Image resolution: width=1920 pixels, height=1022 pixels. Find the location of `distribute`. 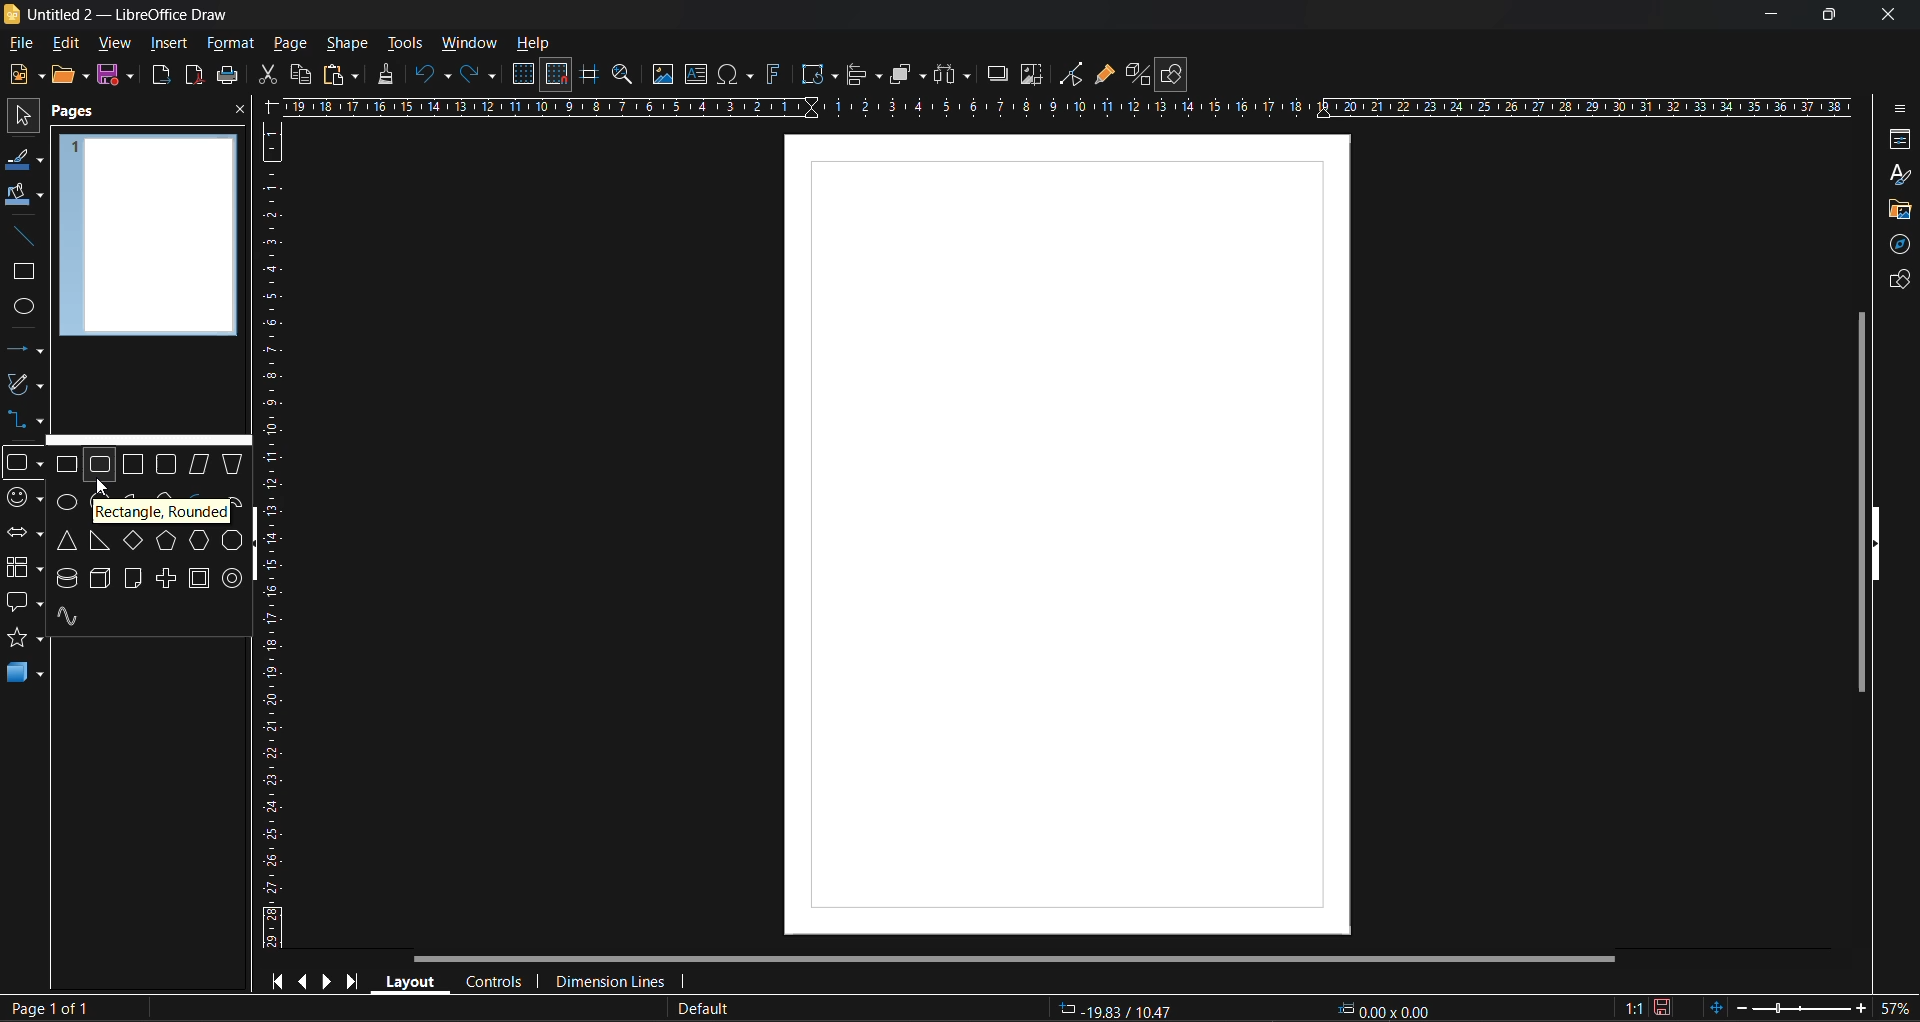

distribute is located at coordinates (955, 75).